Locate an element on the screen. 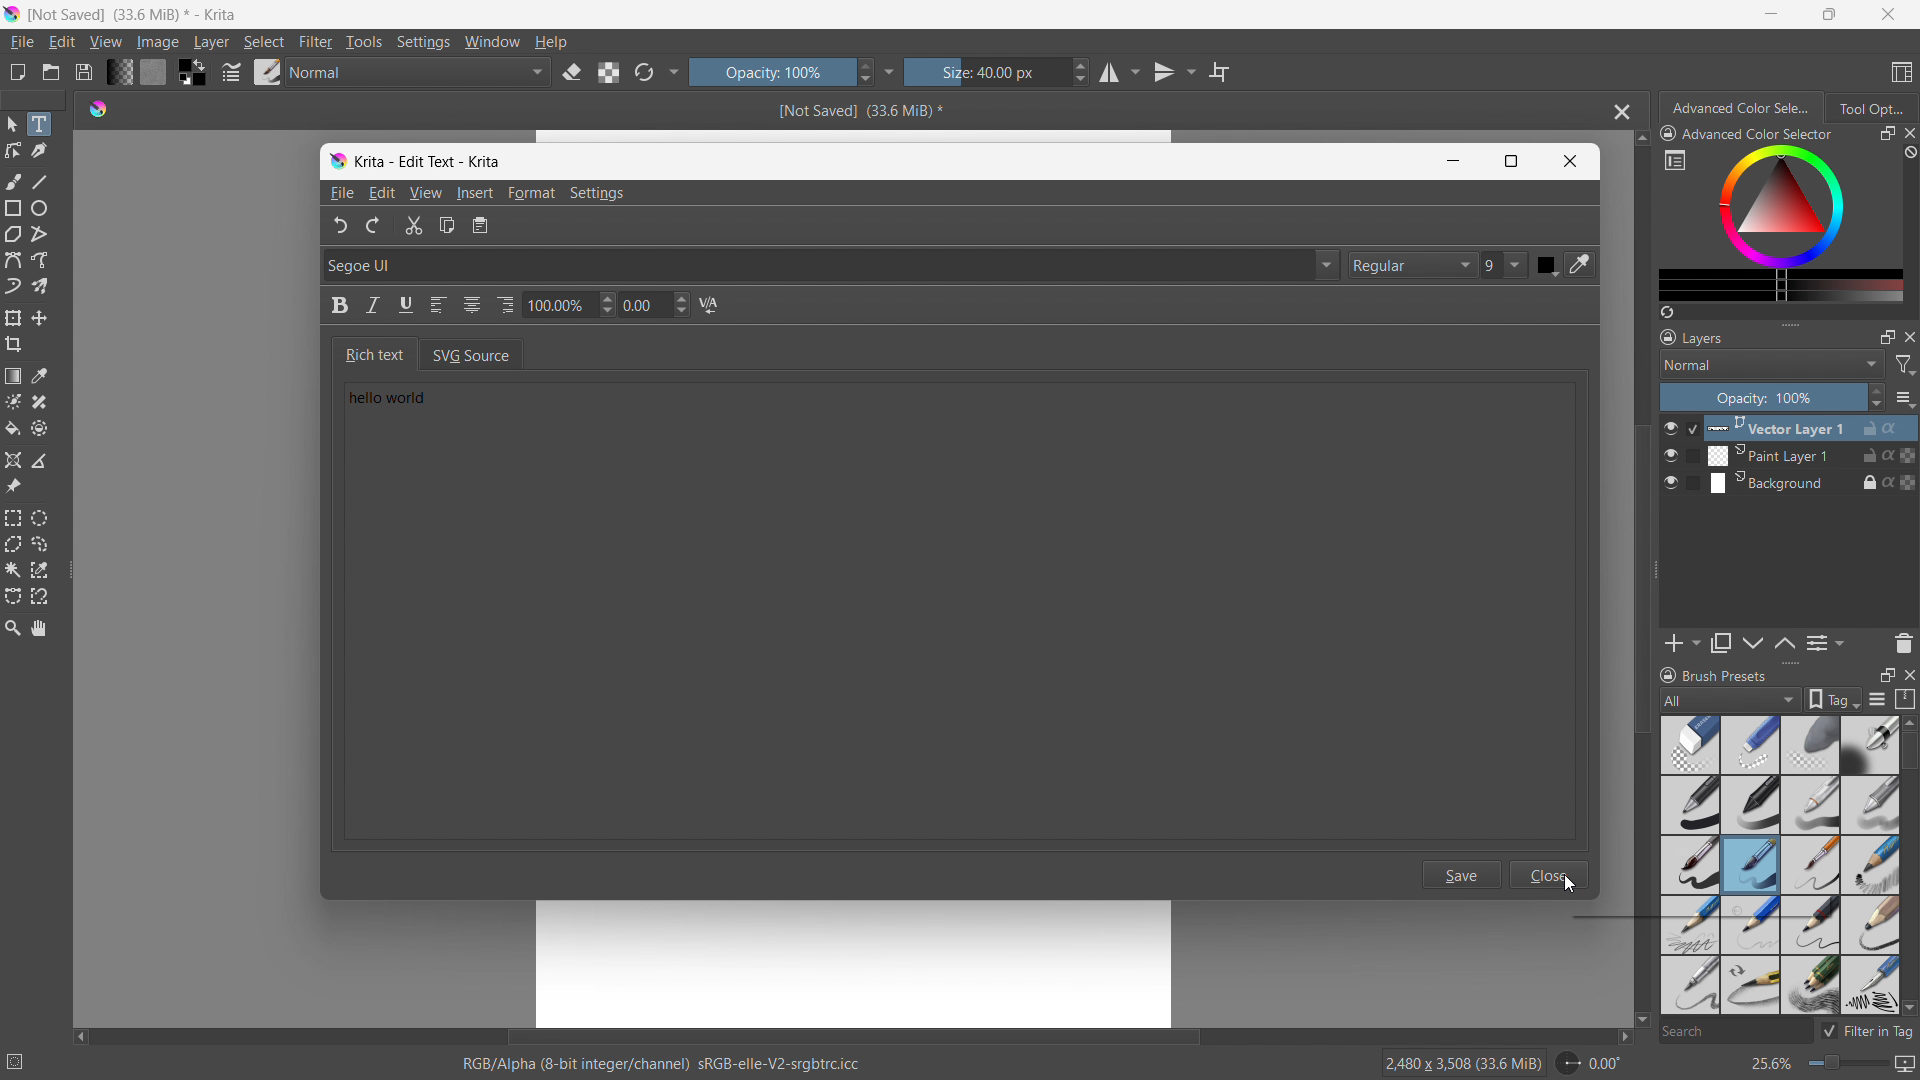 The image size is (1920, 1080). view is located at coordinates (105, 42).